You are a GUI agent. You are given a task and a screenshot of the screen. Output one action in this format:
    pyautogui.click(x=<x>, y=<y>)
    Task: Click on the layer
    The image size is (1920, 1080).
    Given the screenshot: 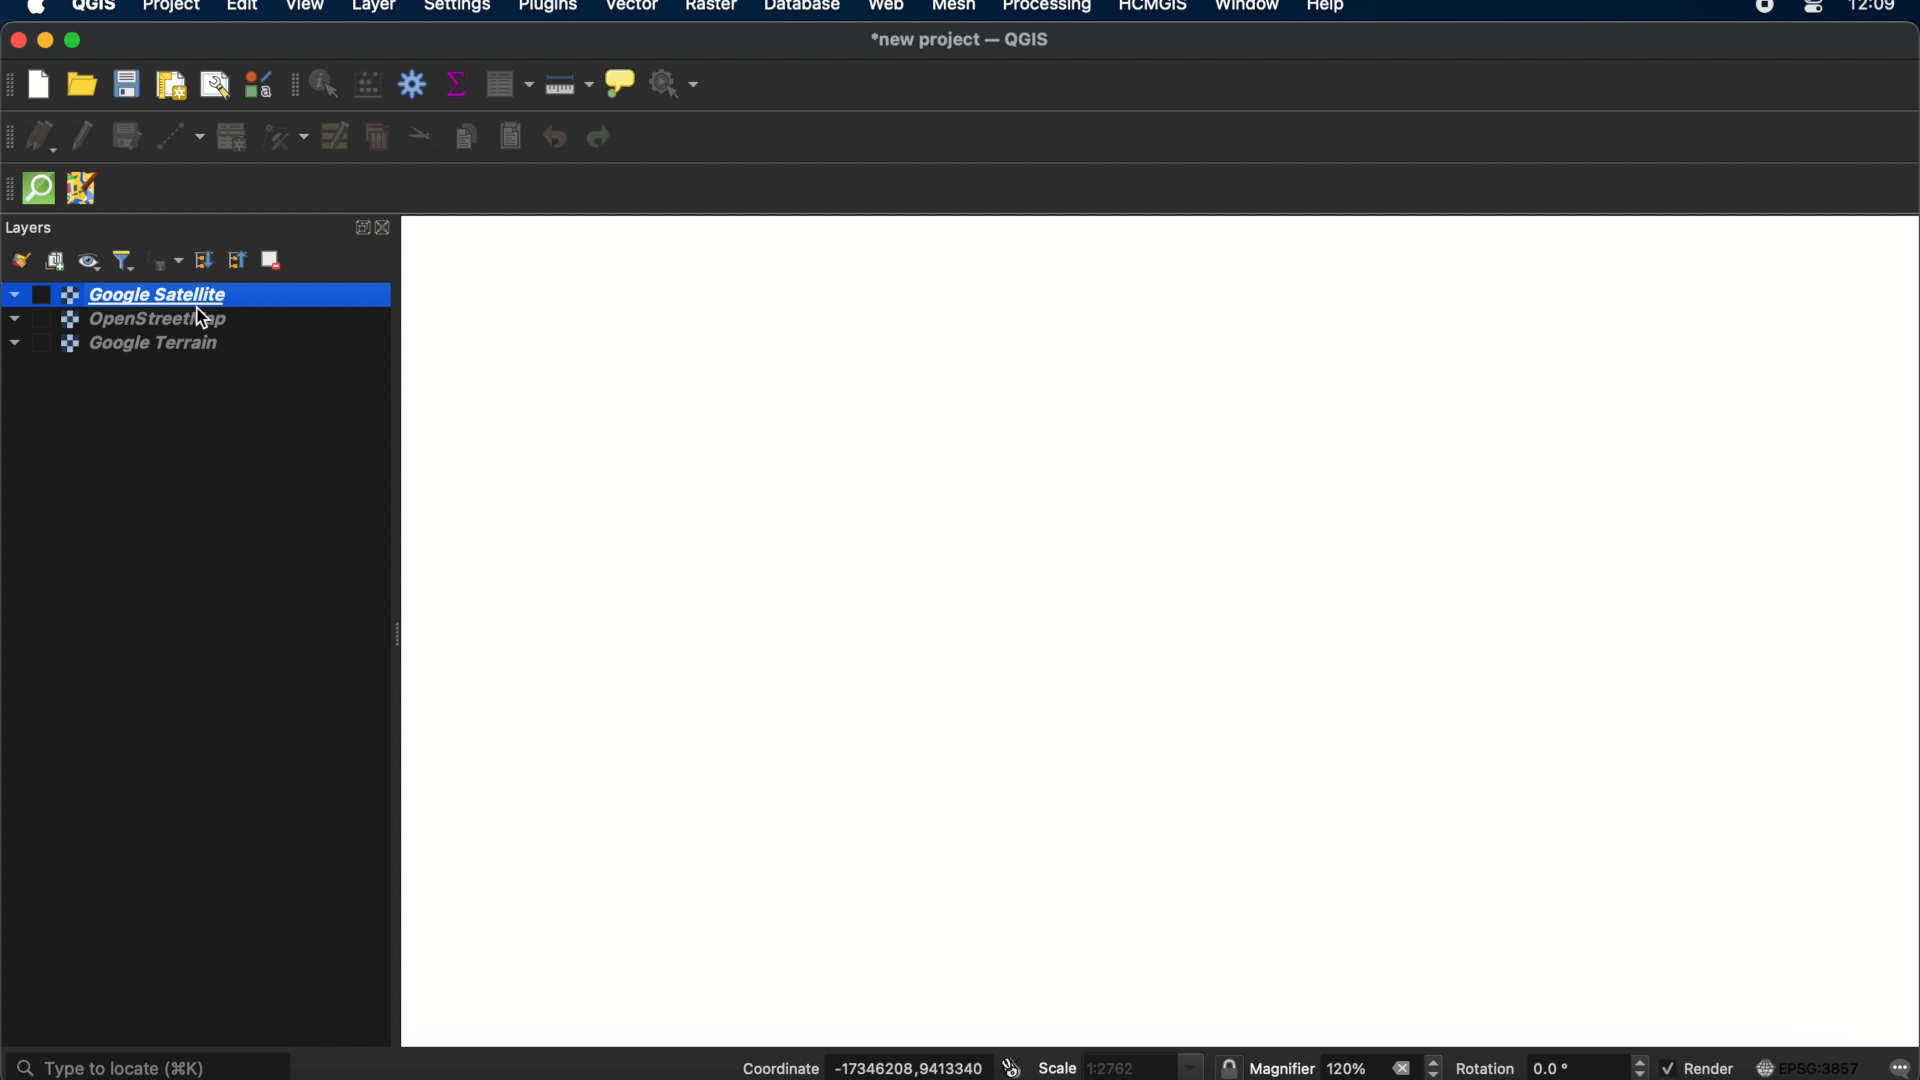 What is the action you would take?
    pyautogui.click(x=374, y=8)
    